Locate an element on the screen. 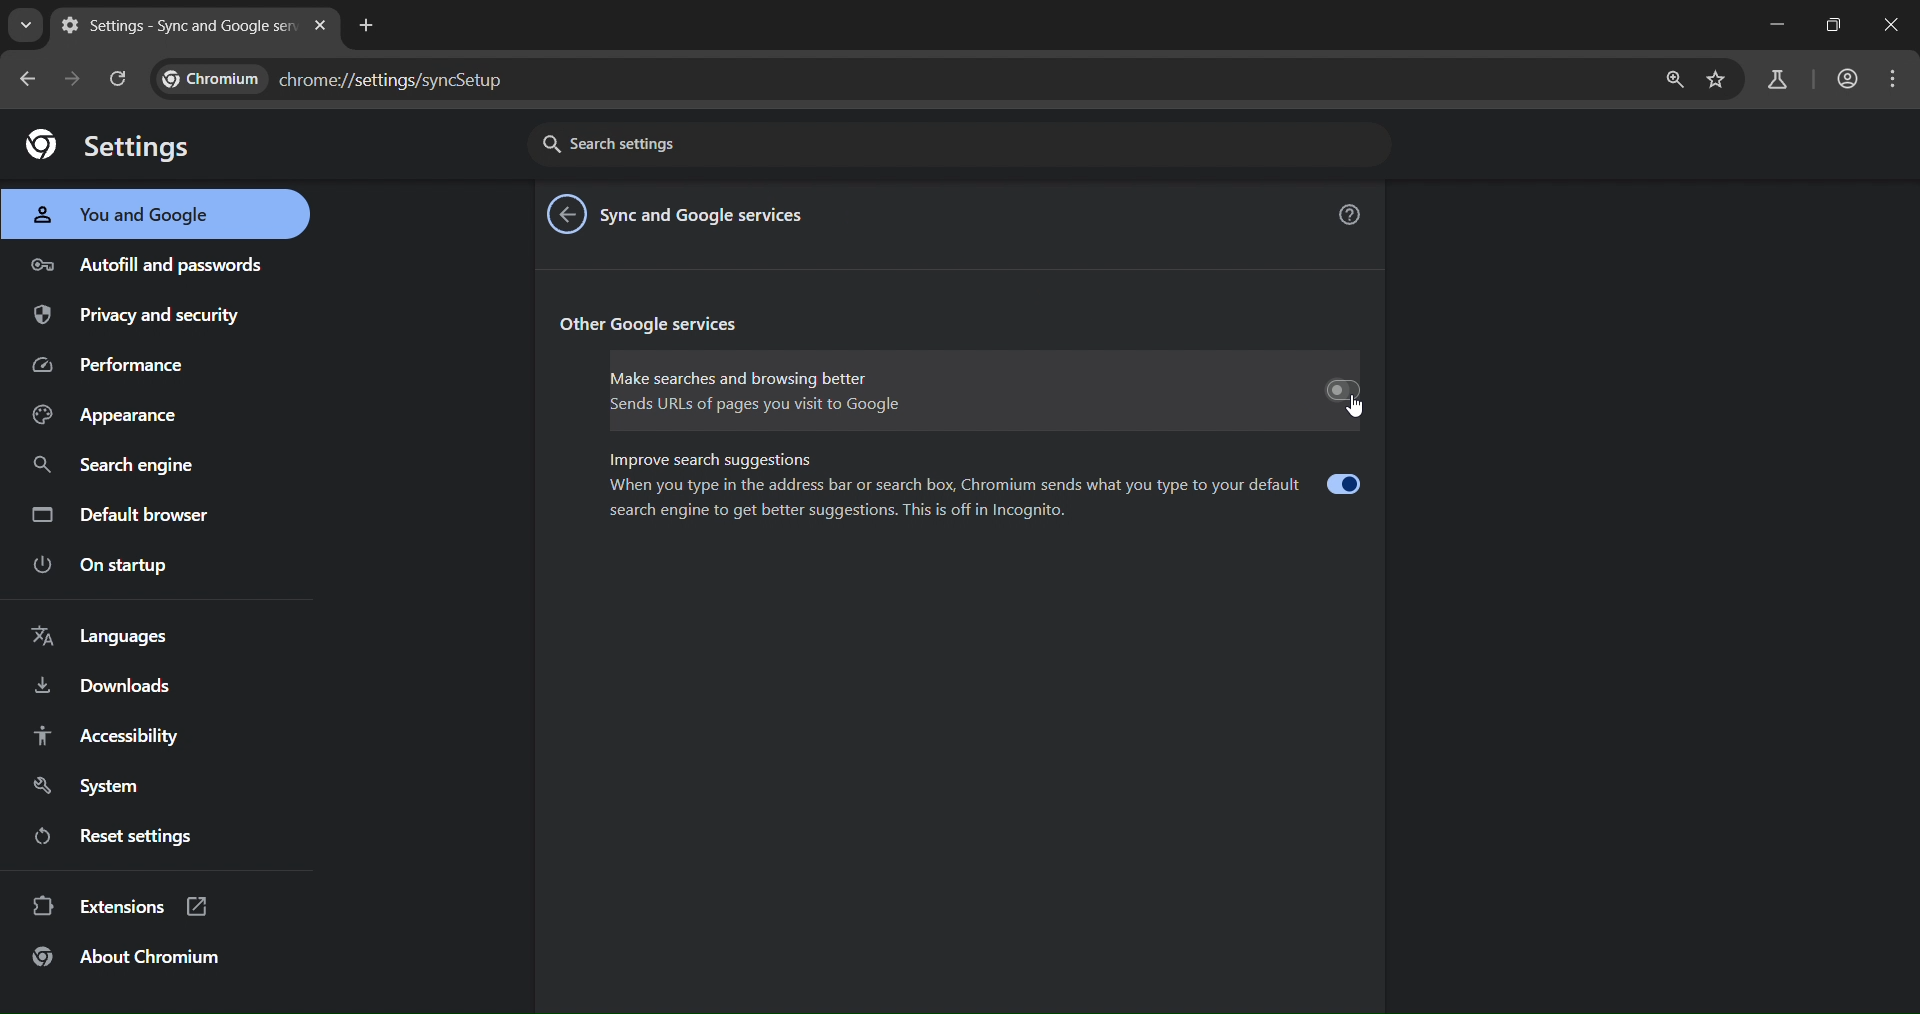 The width and height of the screenshot is (1920, 1014). default browser is located at coordinates (122, 514).